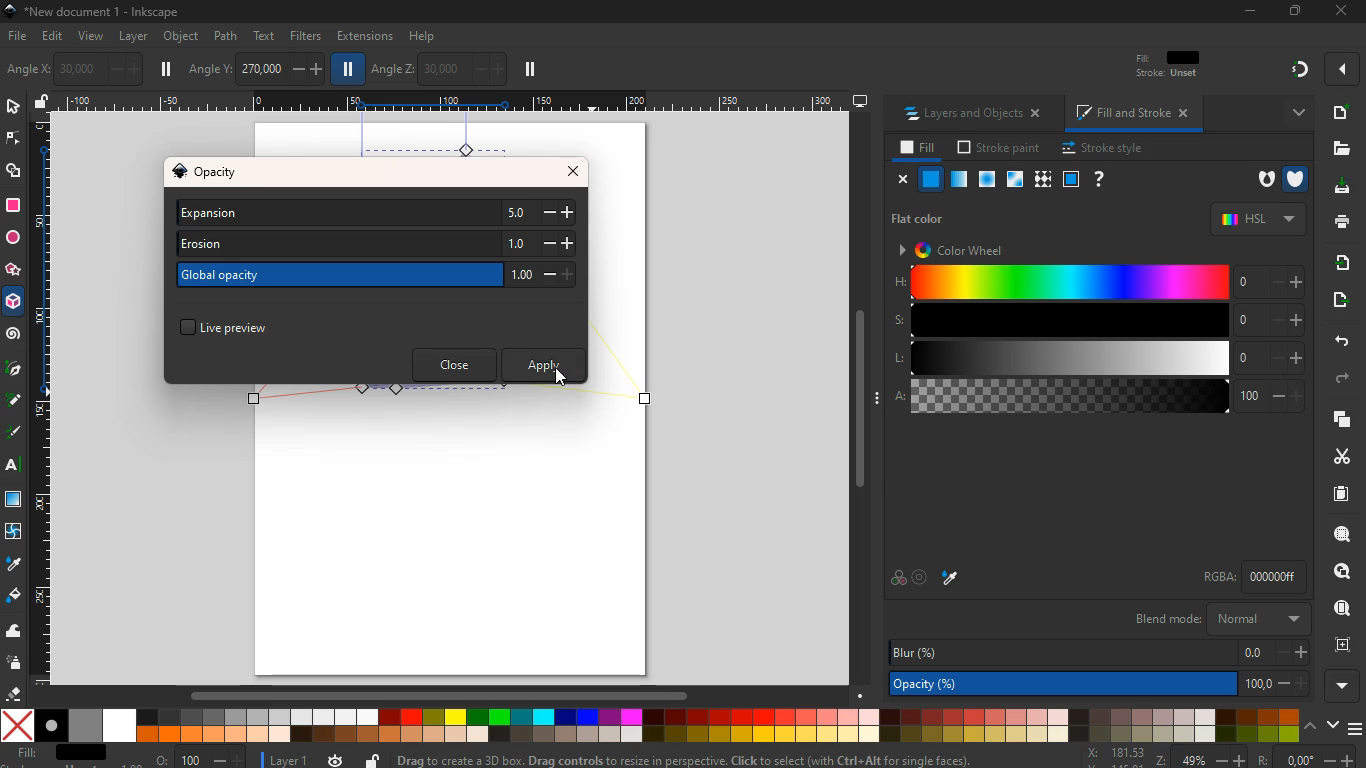  I want to click on more, so click(1342, 69).